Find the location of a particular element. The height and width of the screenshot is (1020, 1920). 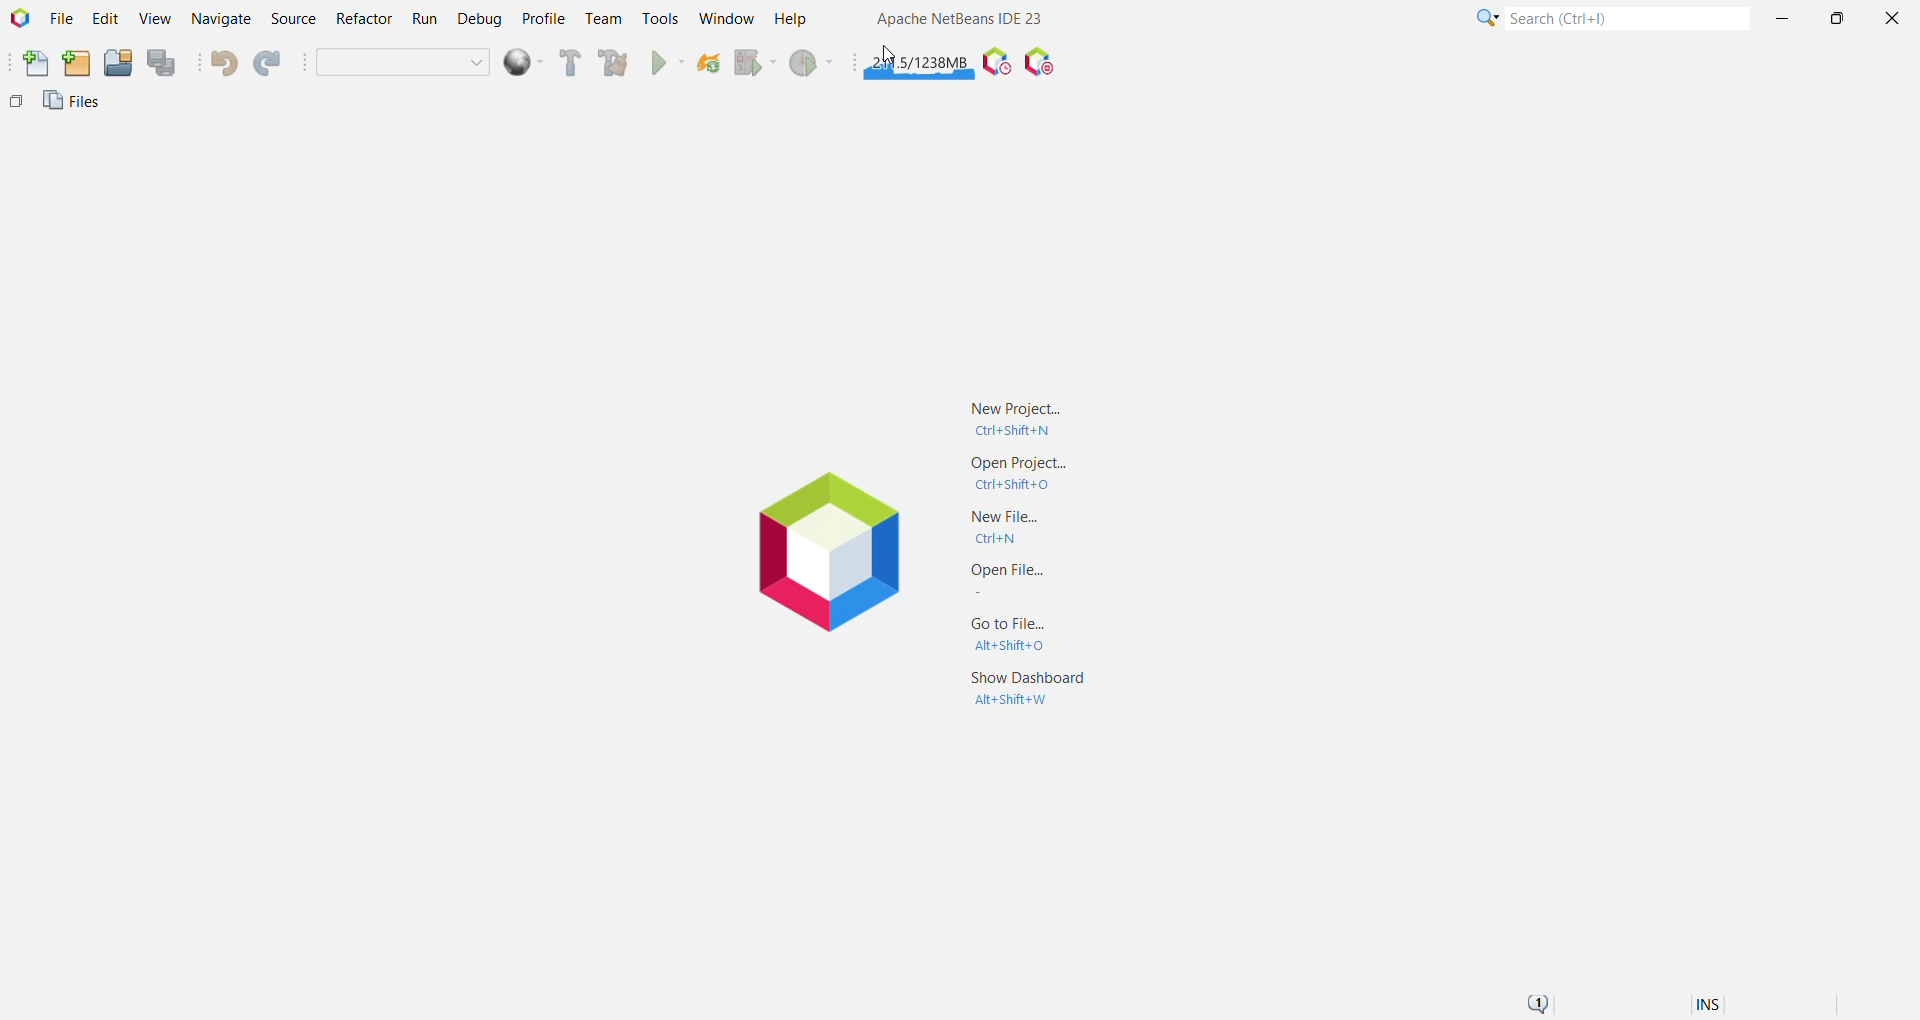

Insert Mode is located at coordinates (1710, 1007).